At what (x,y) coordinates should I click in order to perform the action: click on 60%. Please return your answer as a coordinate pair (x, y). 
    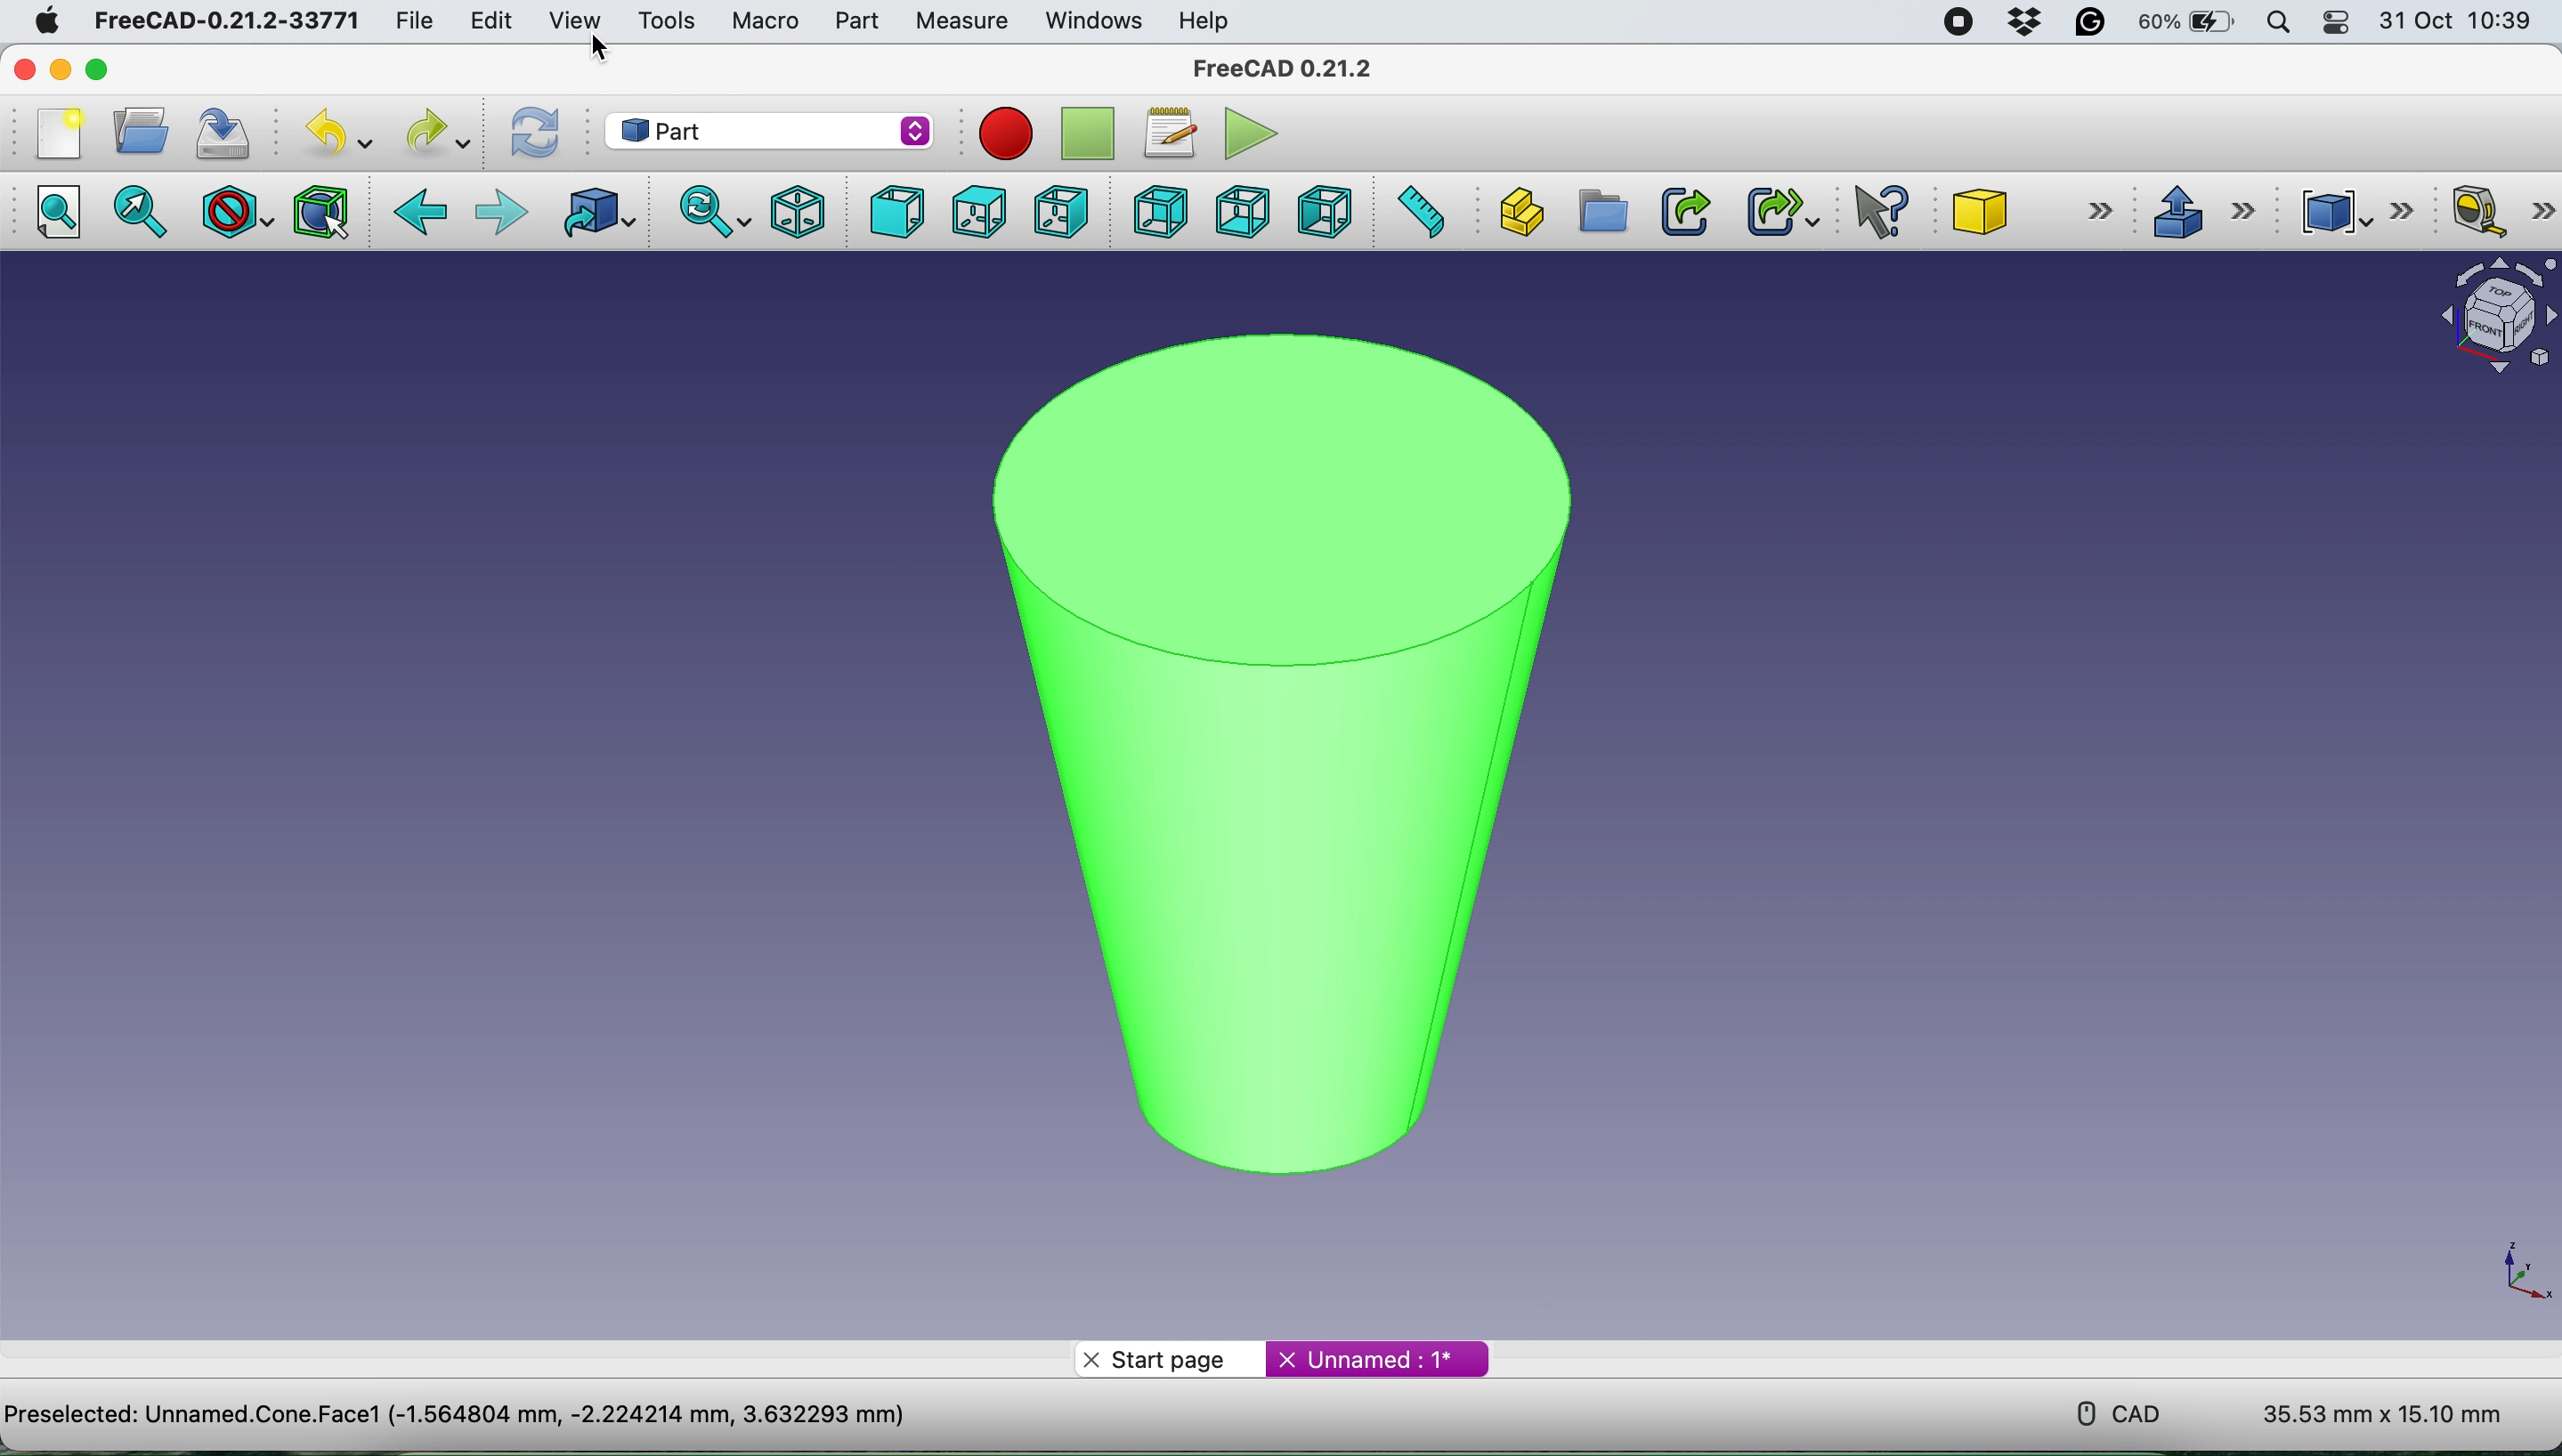
    Looking at the image, I should click on (2186, 24).